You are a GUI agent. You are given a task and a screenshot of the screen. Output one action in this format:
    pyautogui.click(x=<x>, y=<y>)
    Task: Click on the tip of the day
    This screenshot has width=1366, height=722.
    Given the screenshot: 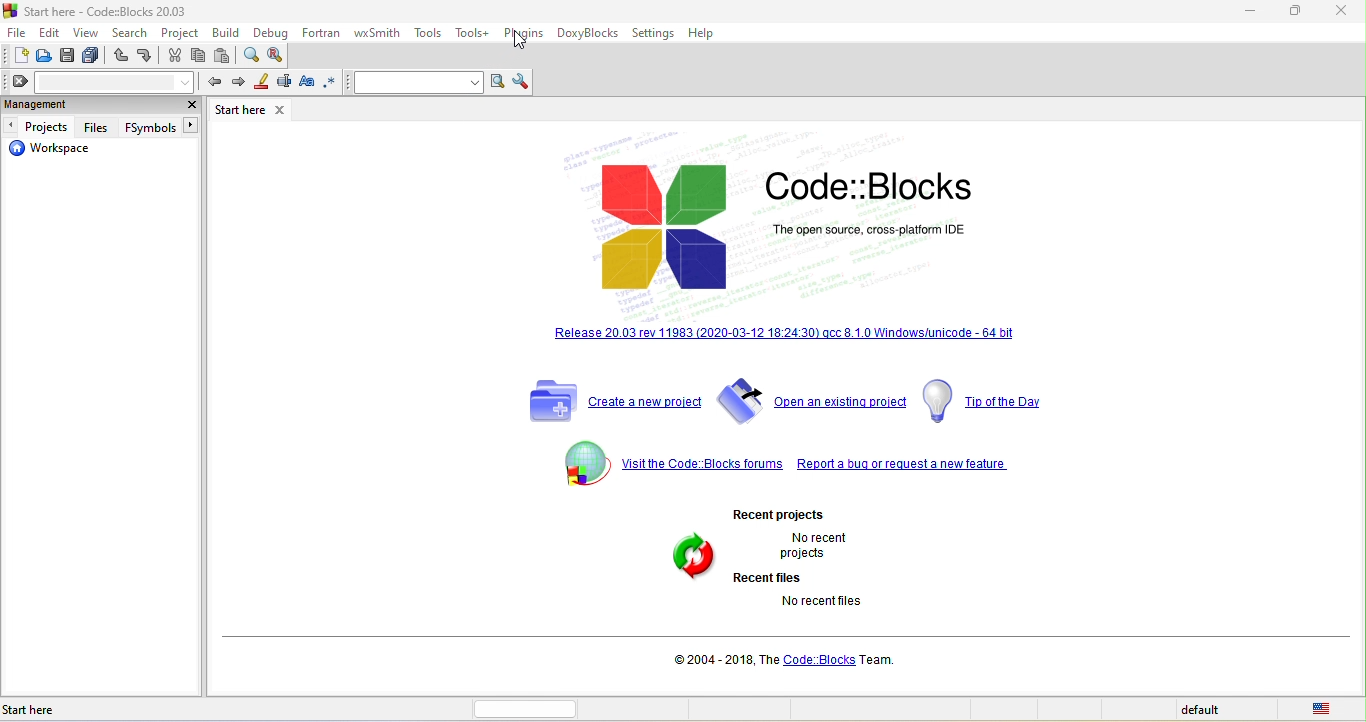 What is the action you would take?
    pyautogui.click(x=994, y=400)
    